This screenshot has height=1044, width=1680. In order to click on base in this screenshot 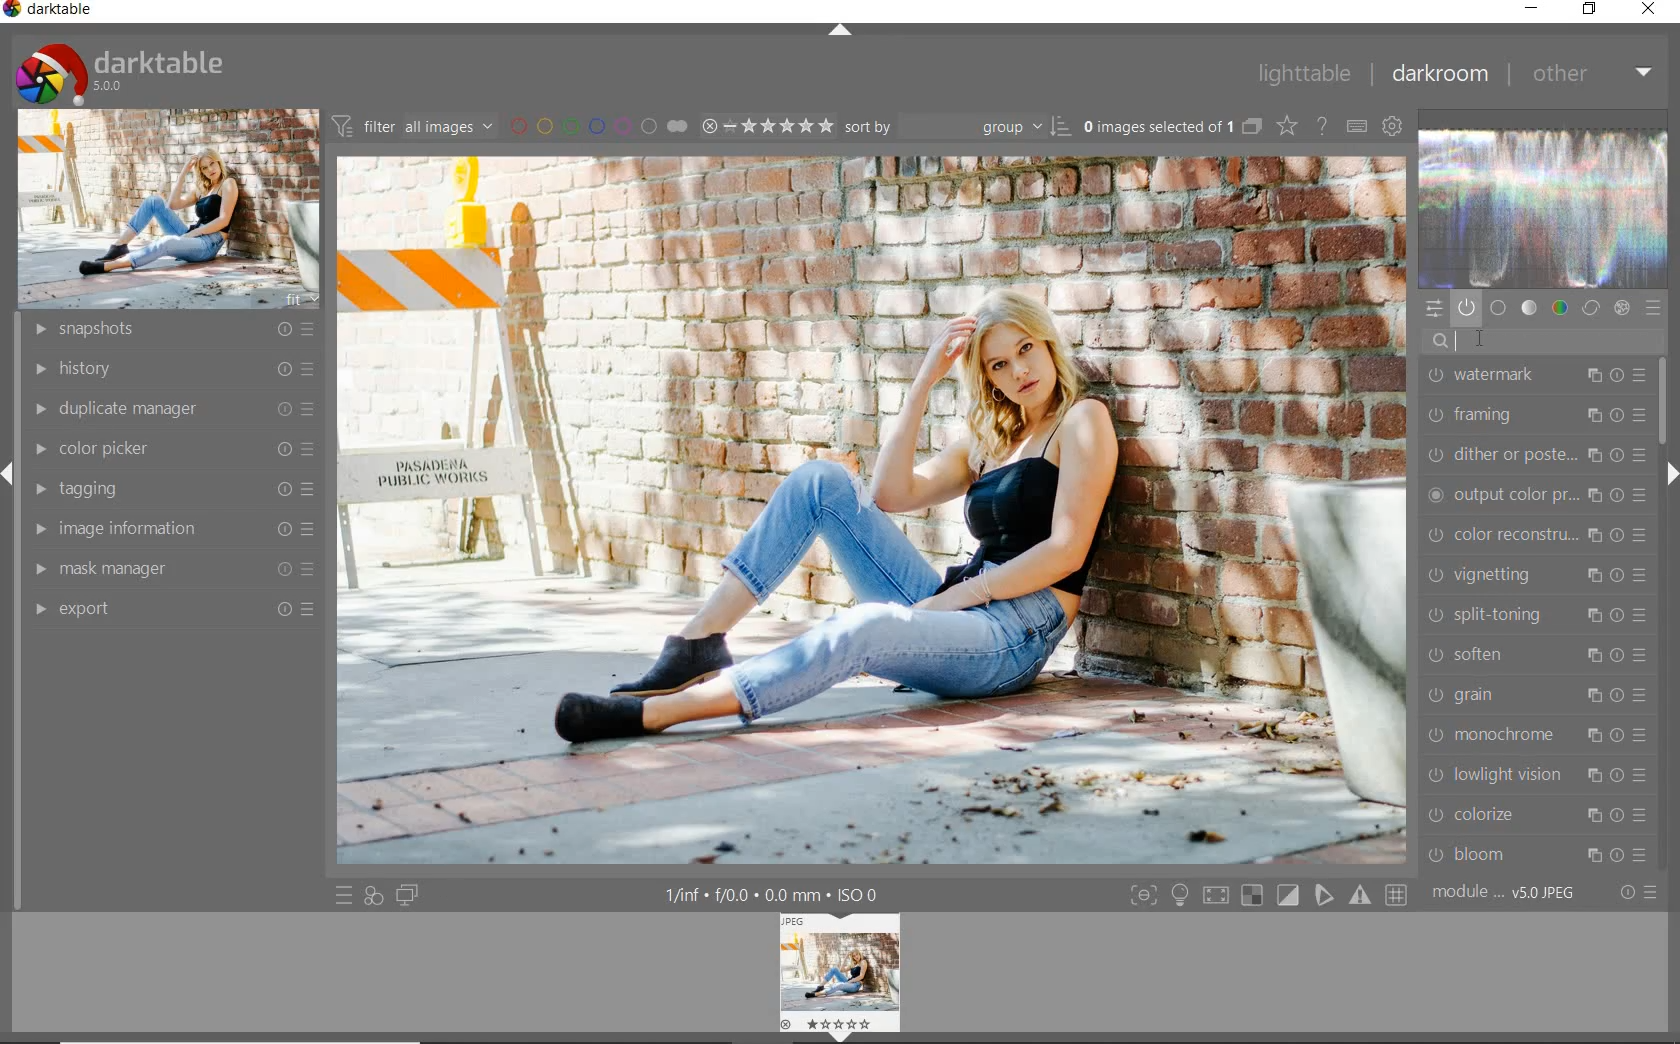, I will do `click(1500, 306)`.